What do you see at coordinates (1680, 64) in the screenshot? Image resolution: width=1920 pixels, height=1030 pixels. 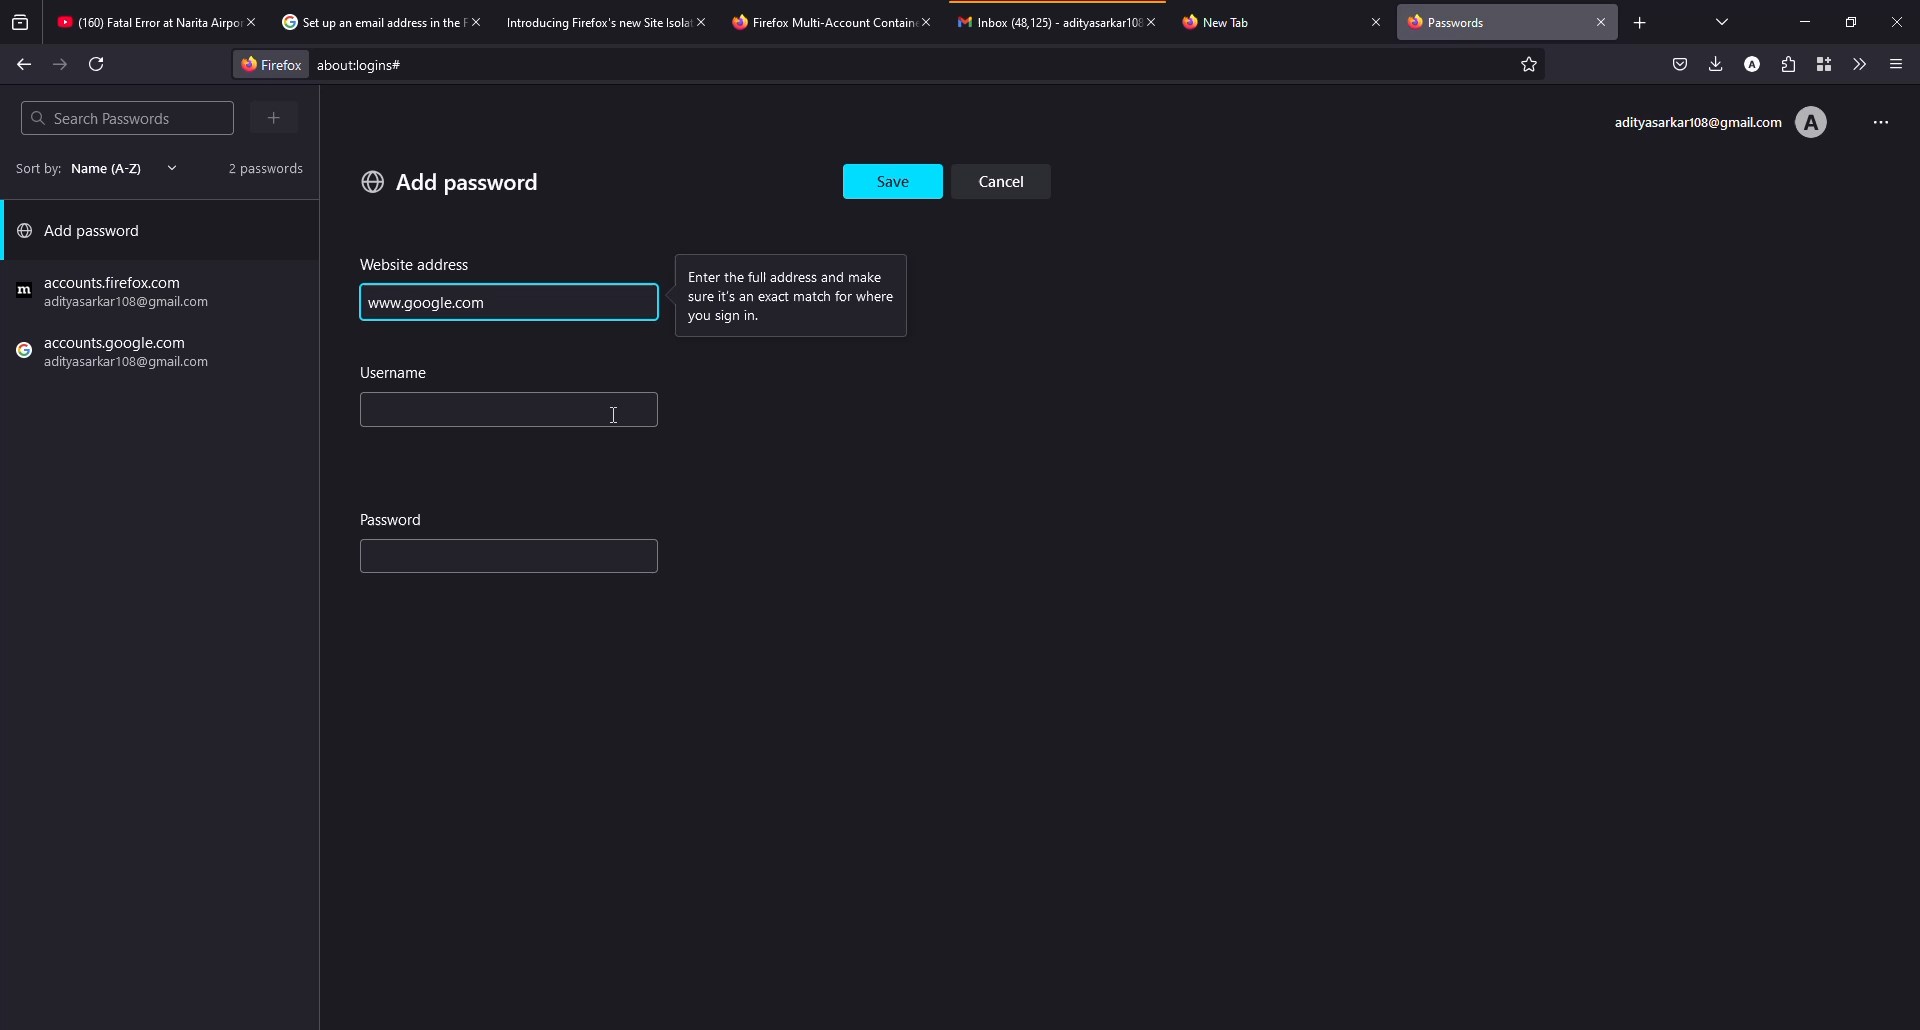 I see `save to pocket` at bounding box center [1680, 64].